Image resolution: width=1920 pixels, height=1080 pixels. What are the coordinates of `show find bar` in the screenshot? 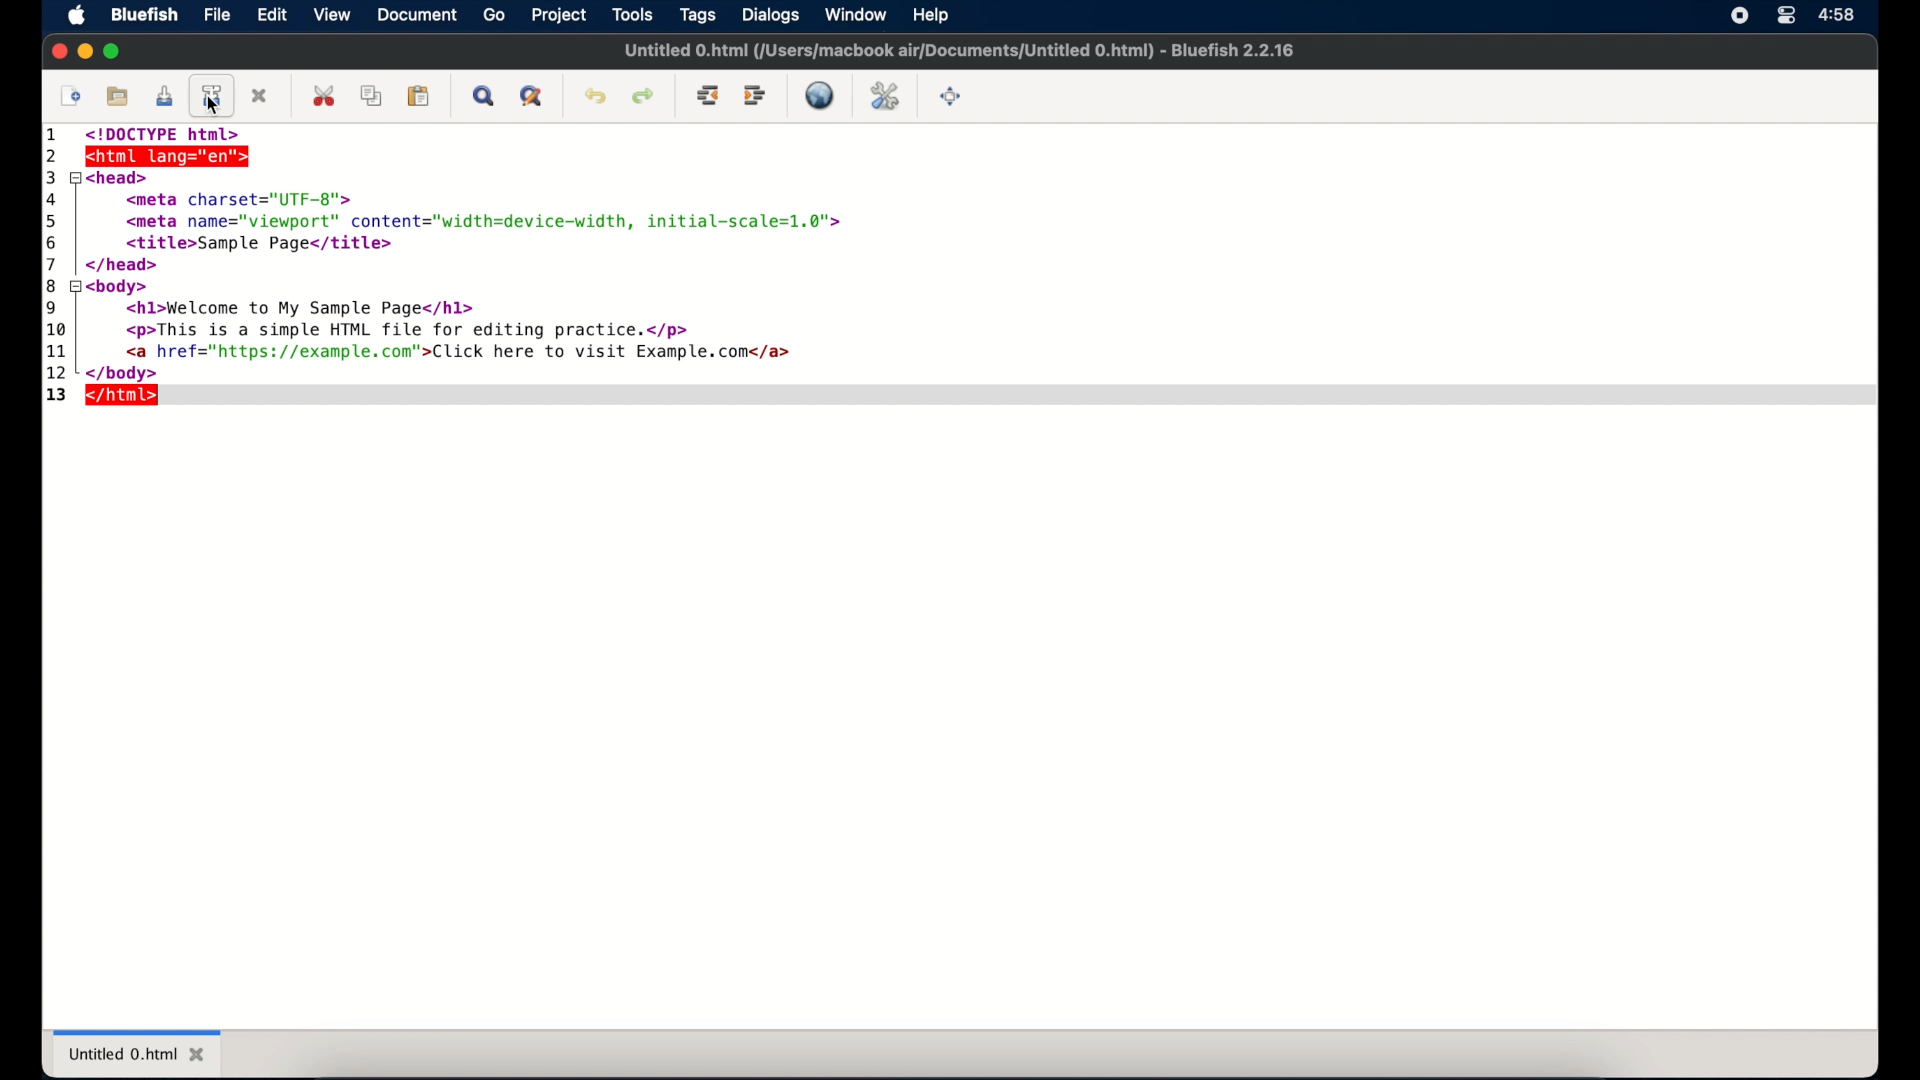 It's located at (485, 96).